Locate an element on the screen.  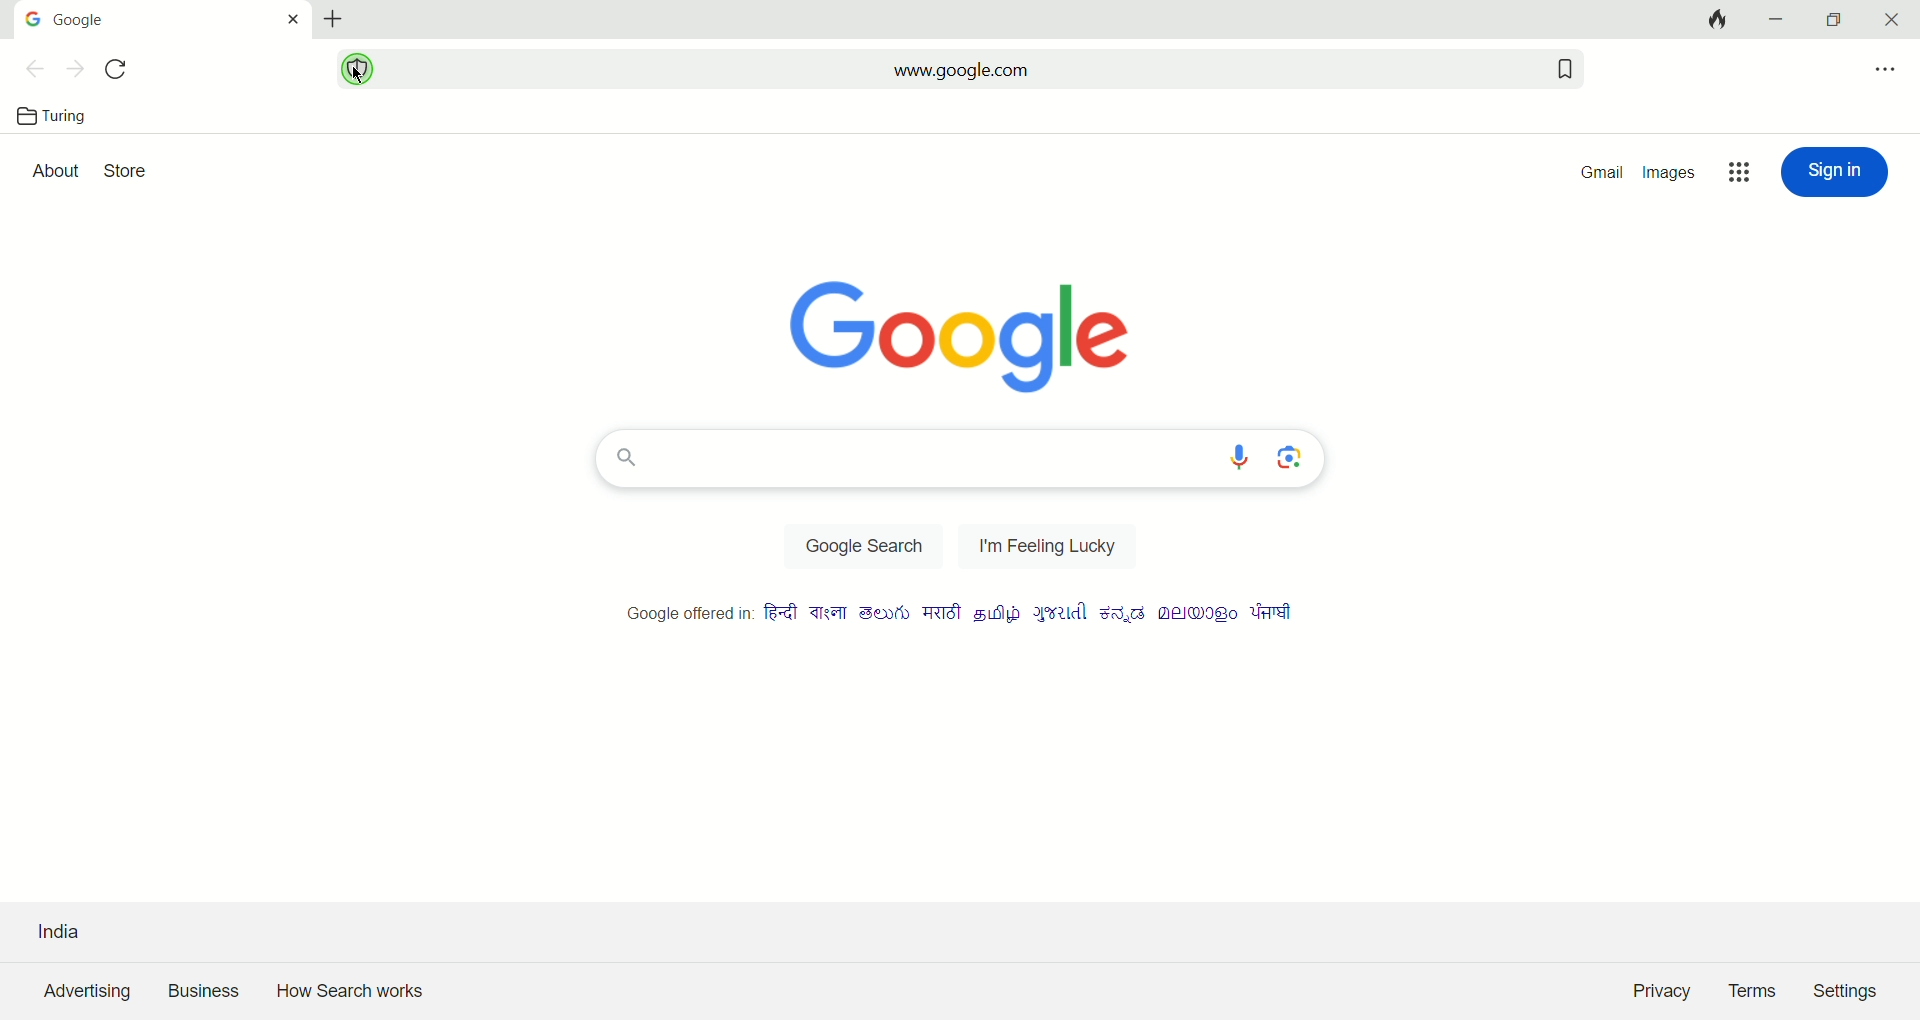
security is located at coordinates (356, 70).